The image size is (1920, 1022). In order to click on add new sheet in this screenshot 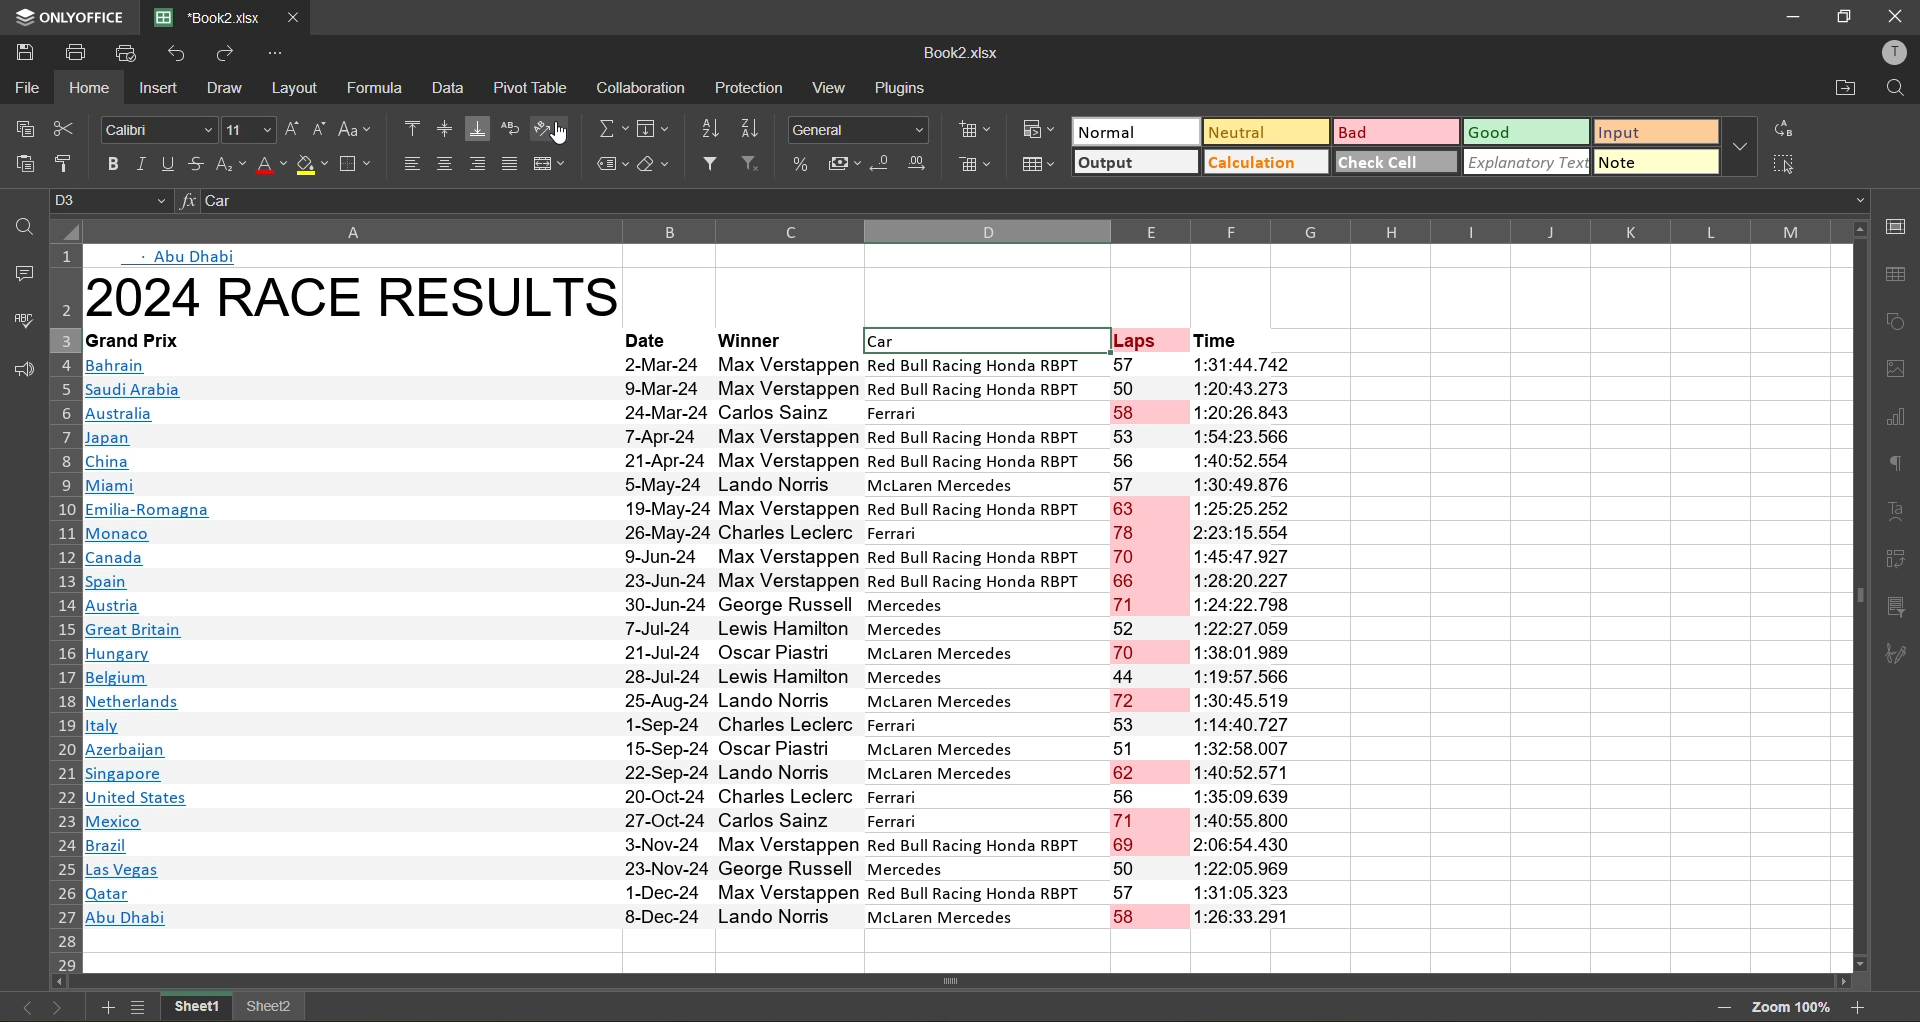, I will do `click(104, 1007)`.